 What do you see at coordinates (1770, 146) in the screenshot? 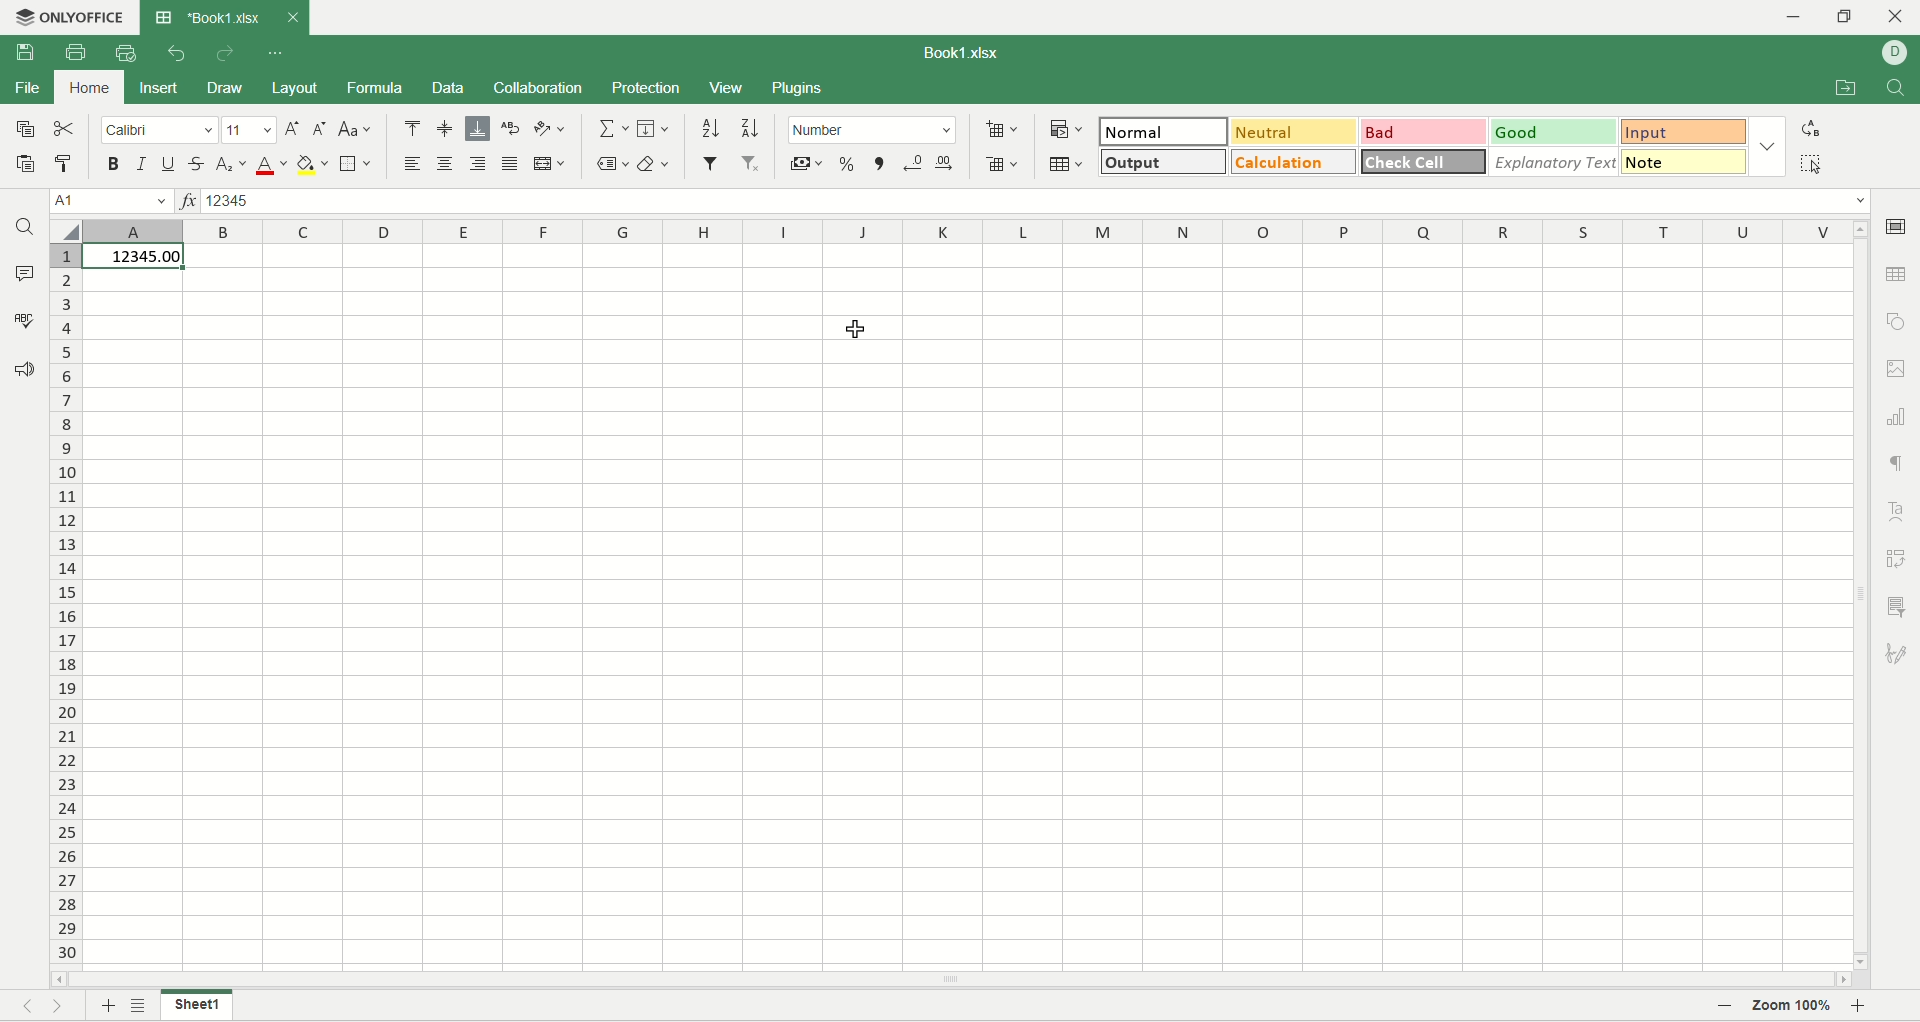
I see `style options` at bounding box center [1770, 146].